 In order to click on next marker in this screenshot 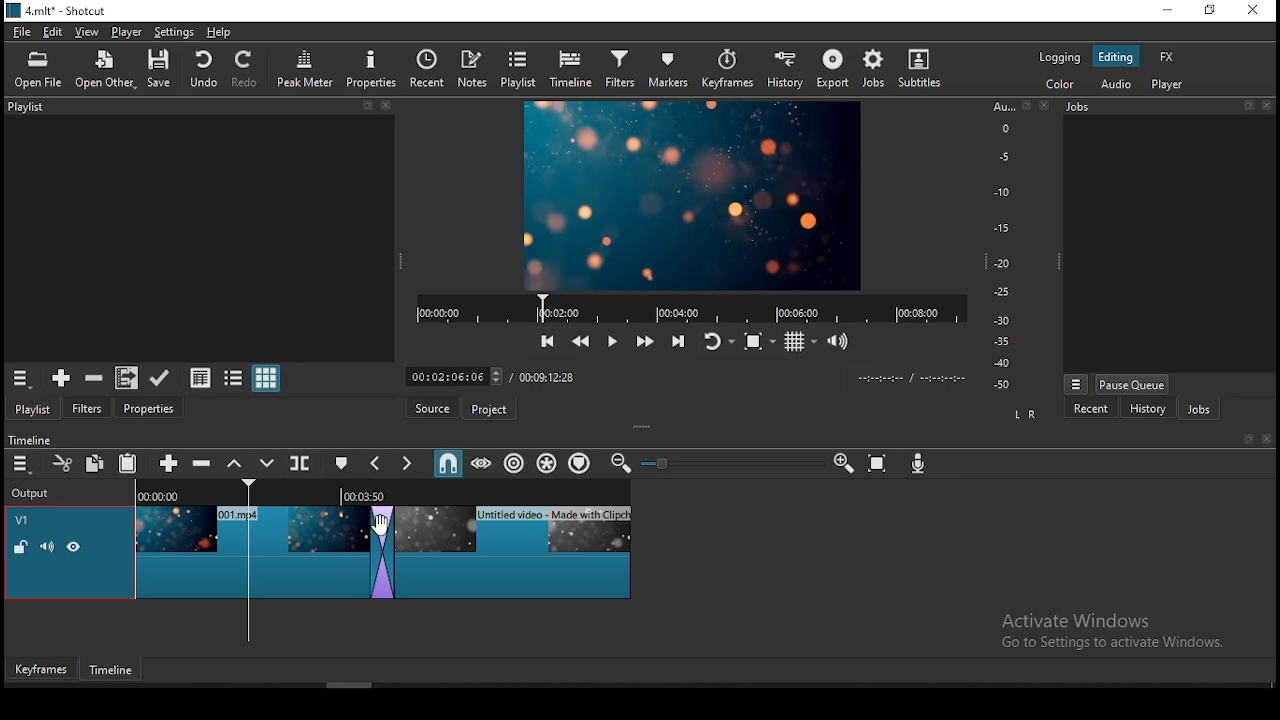, I will do `click(409, 464)`.